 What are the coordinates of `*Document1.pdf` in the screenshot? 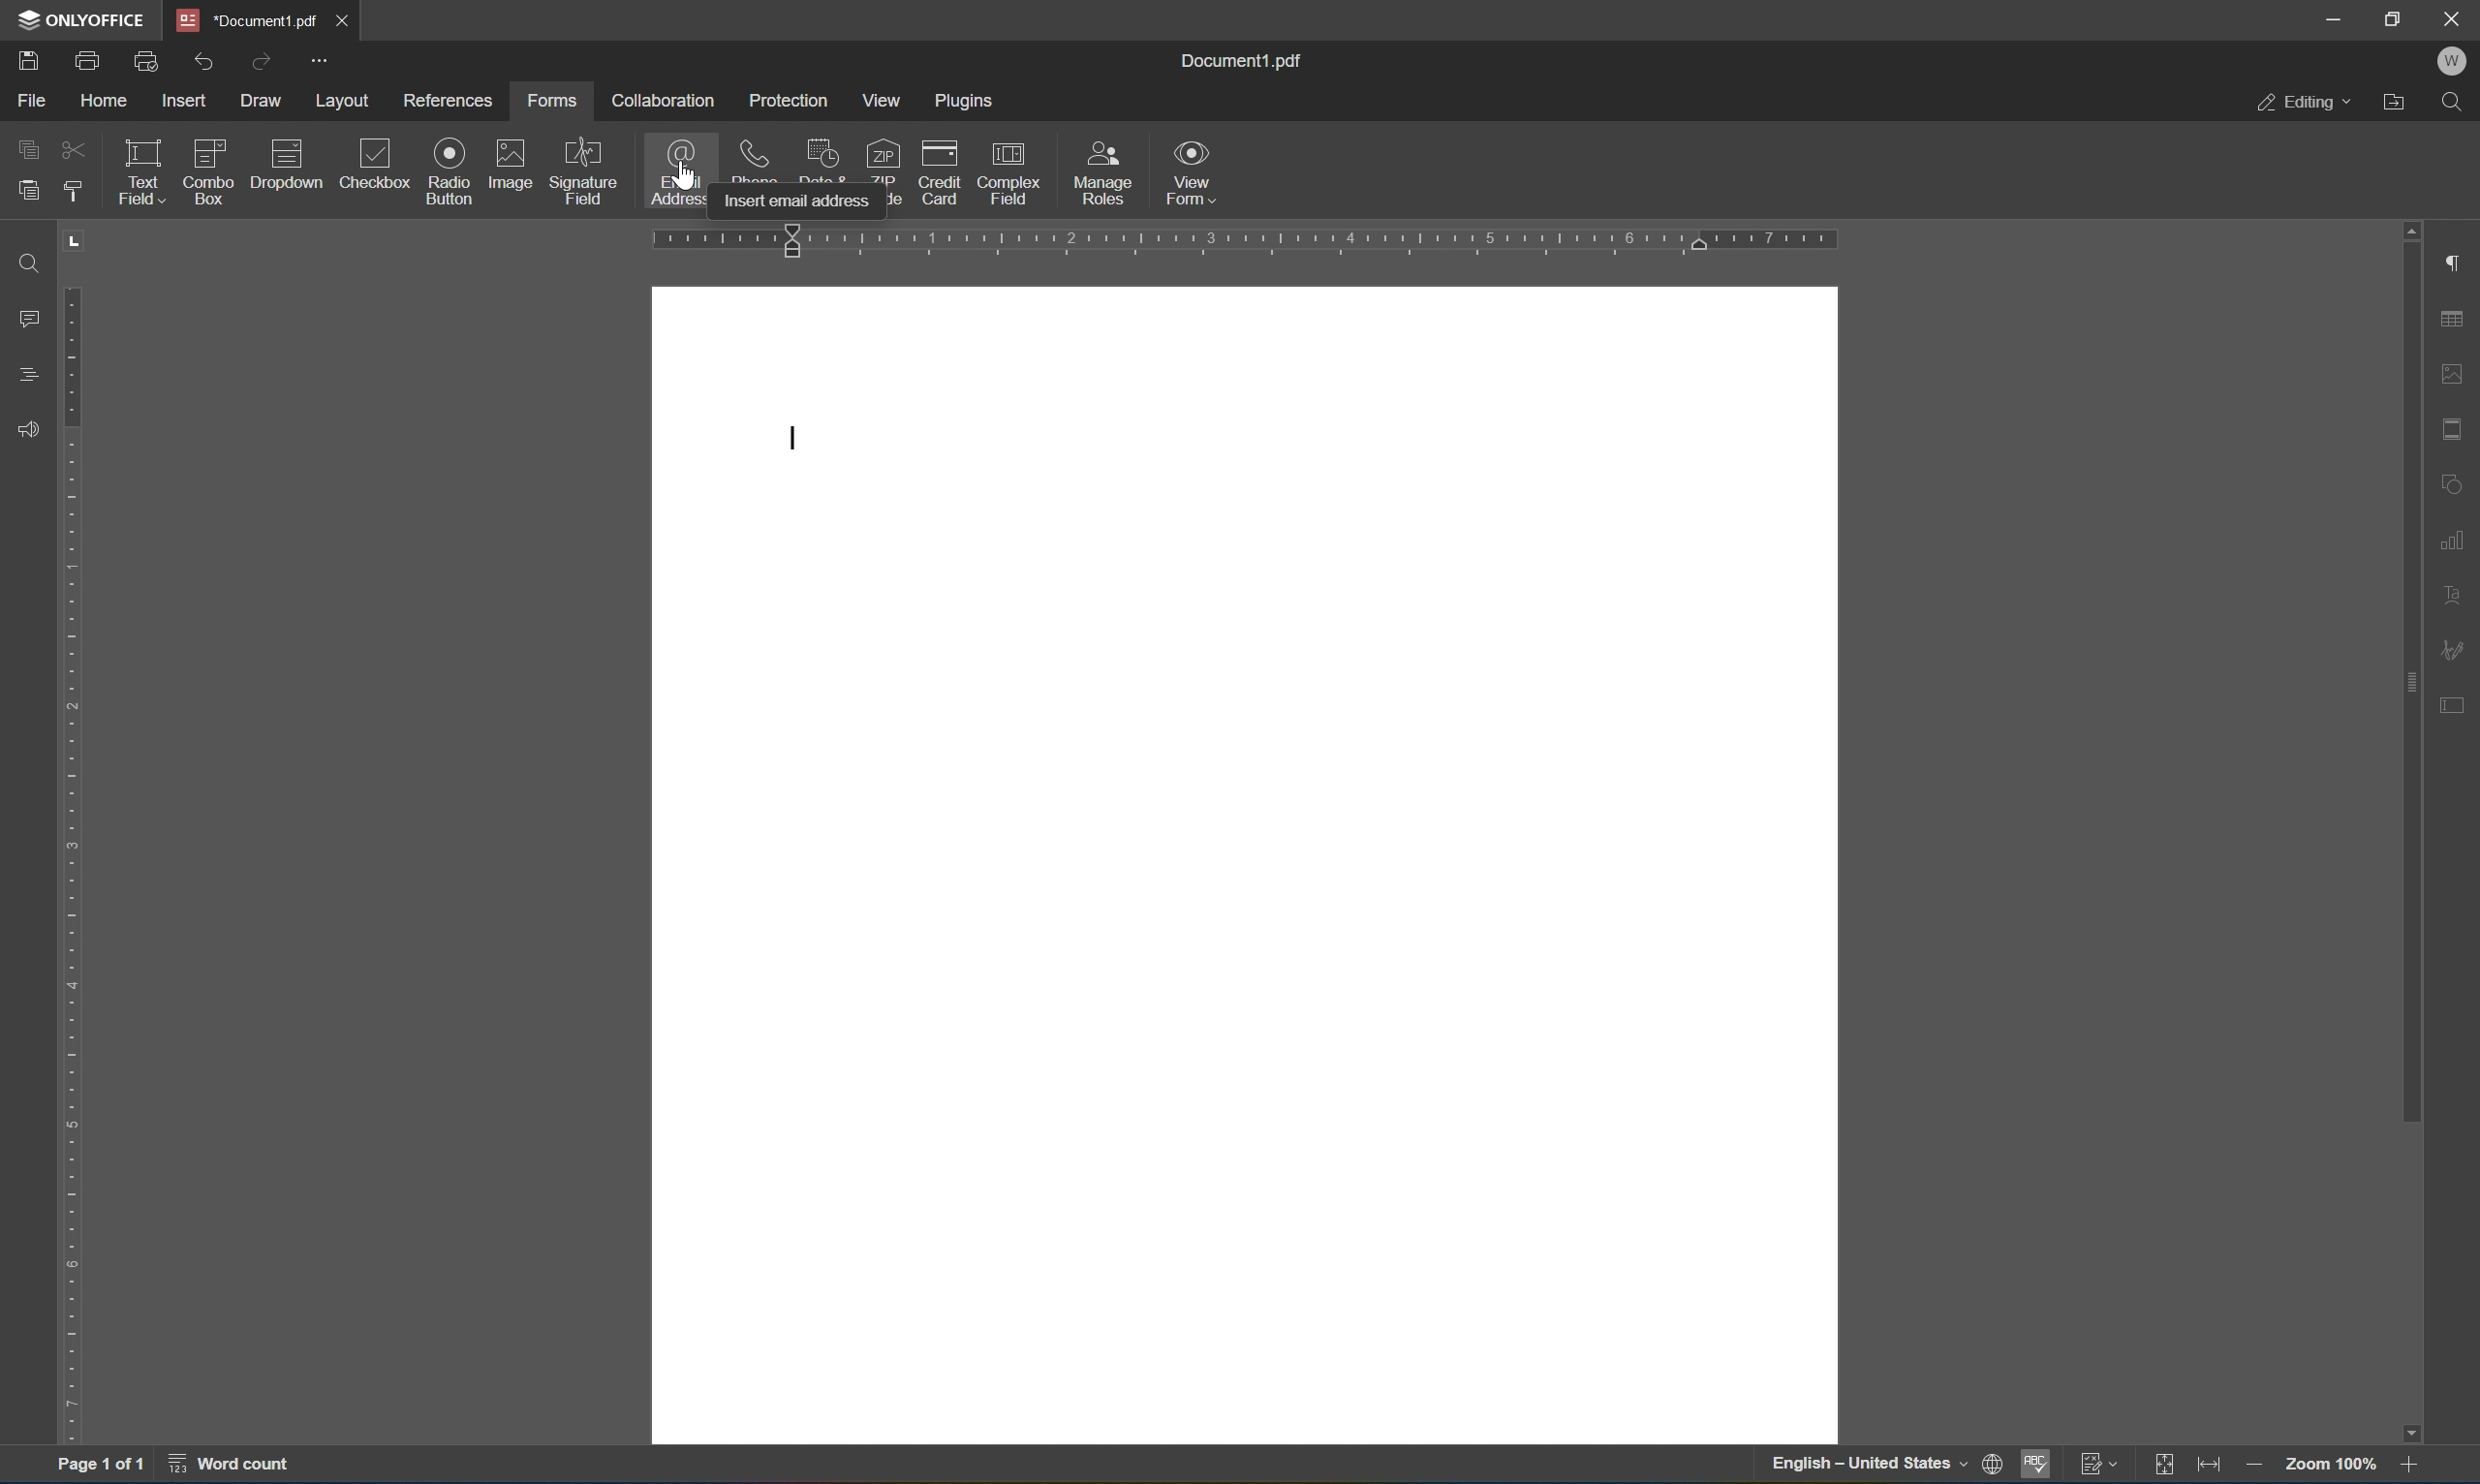 It's located at (244, 20).